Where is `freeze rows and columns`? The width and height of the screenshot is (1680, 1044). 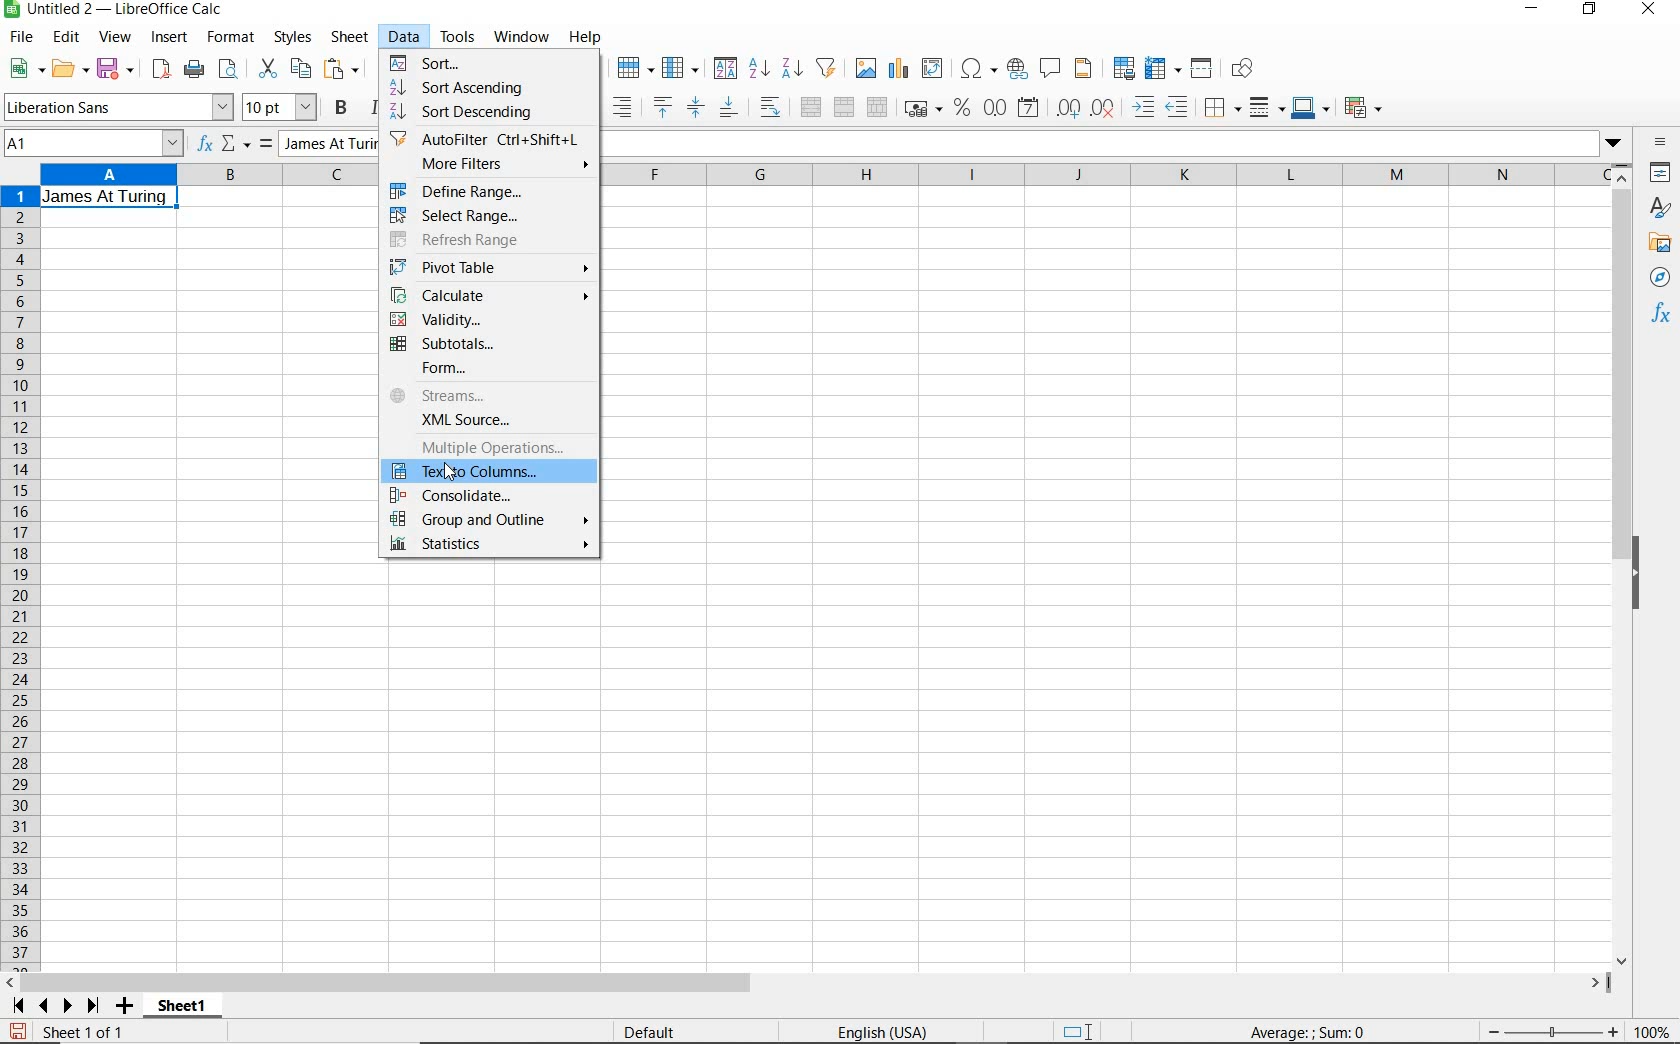
freeze rows and columns is located at coordinates (1163, 69).